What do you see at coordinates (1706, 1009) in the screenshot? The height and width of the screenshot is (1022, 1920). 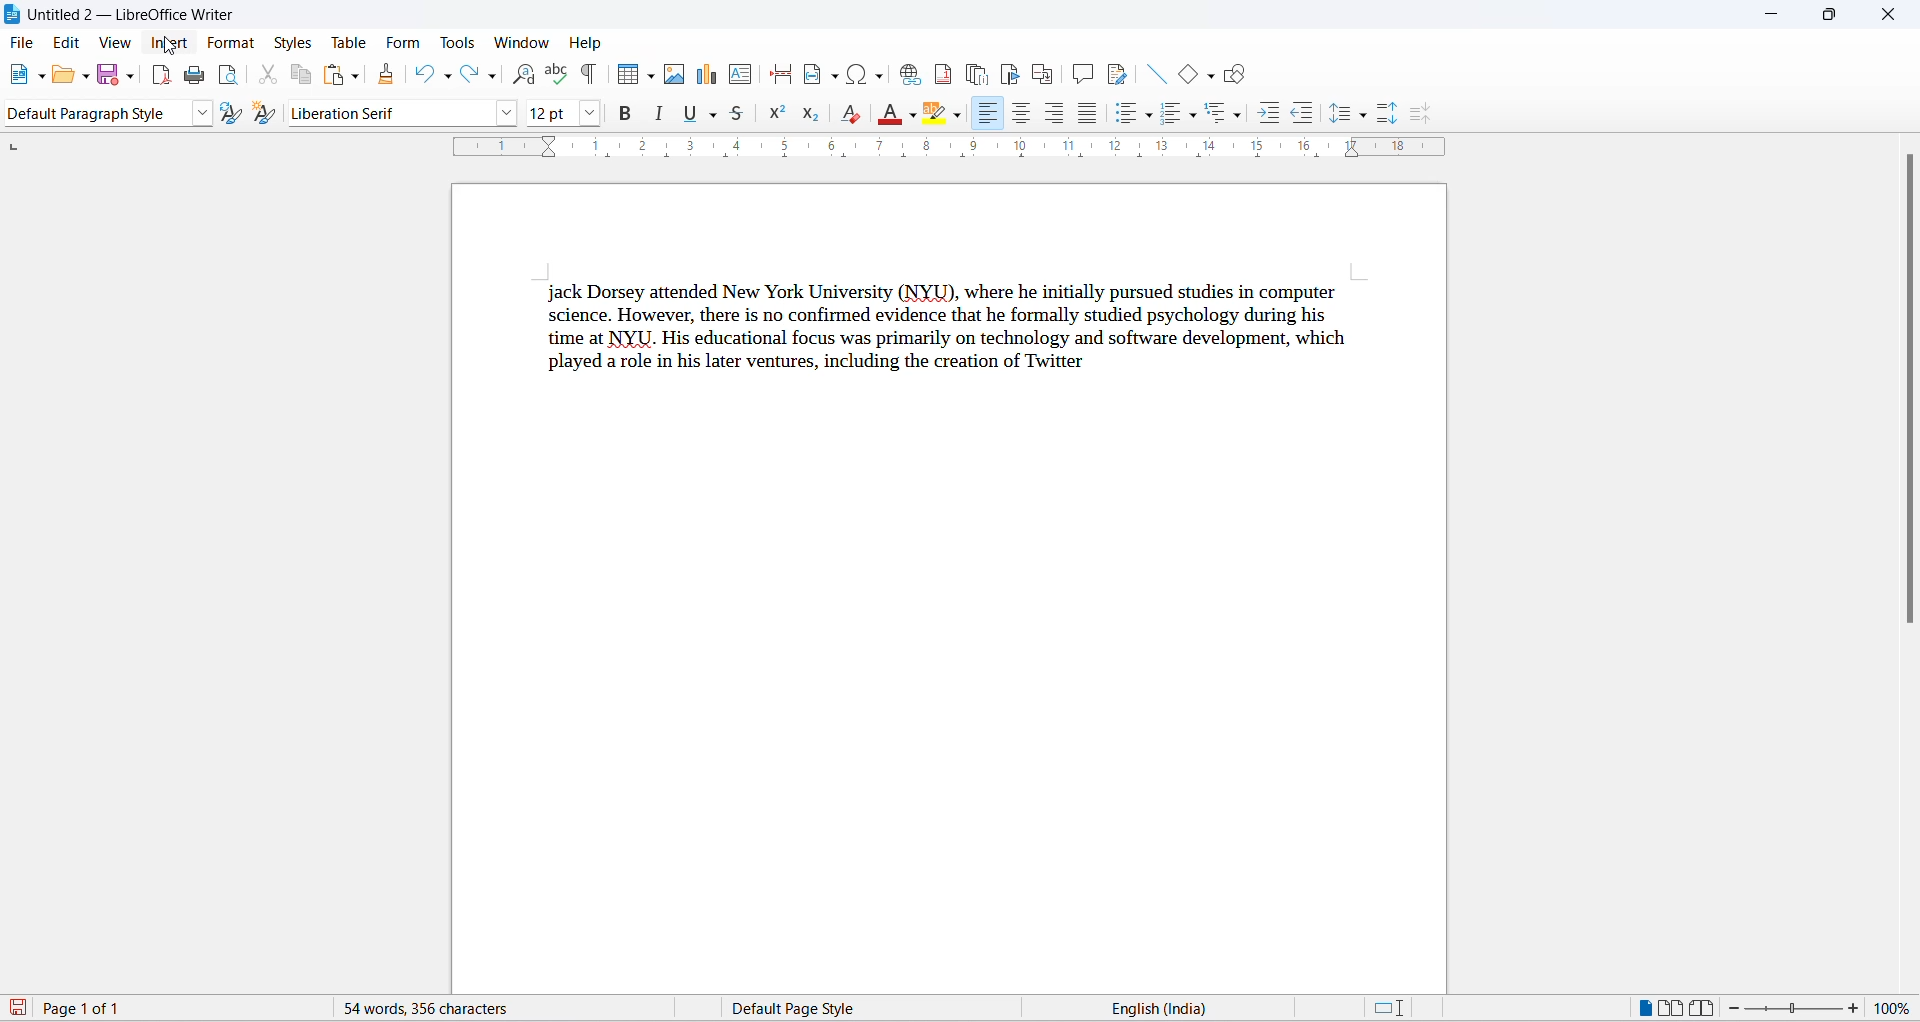 I see `book view` at bounding box center [1706, 1009].